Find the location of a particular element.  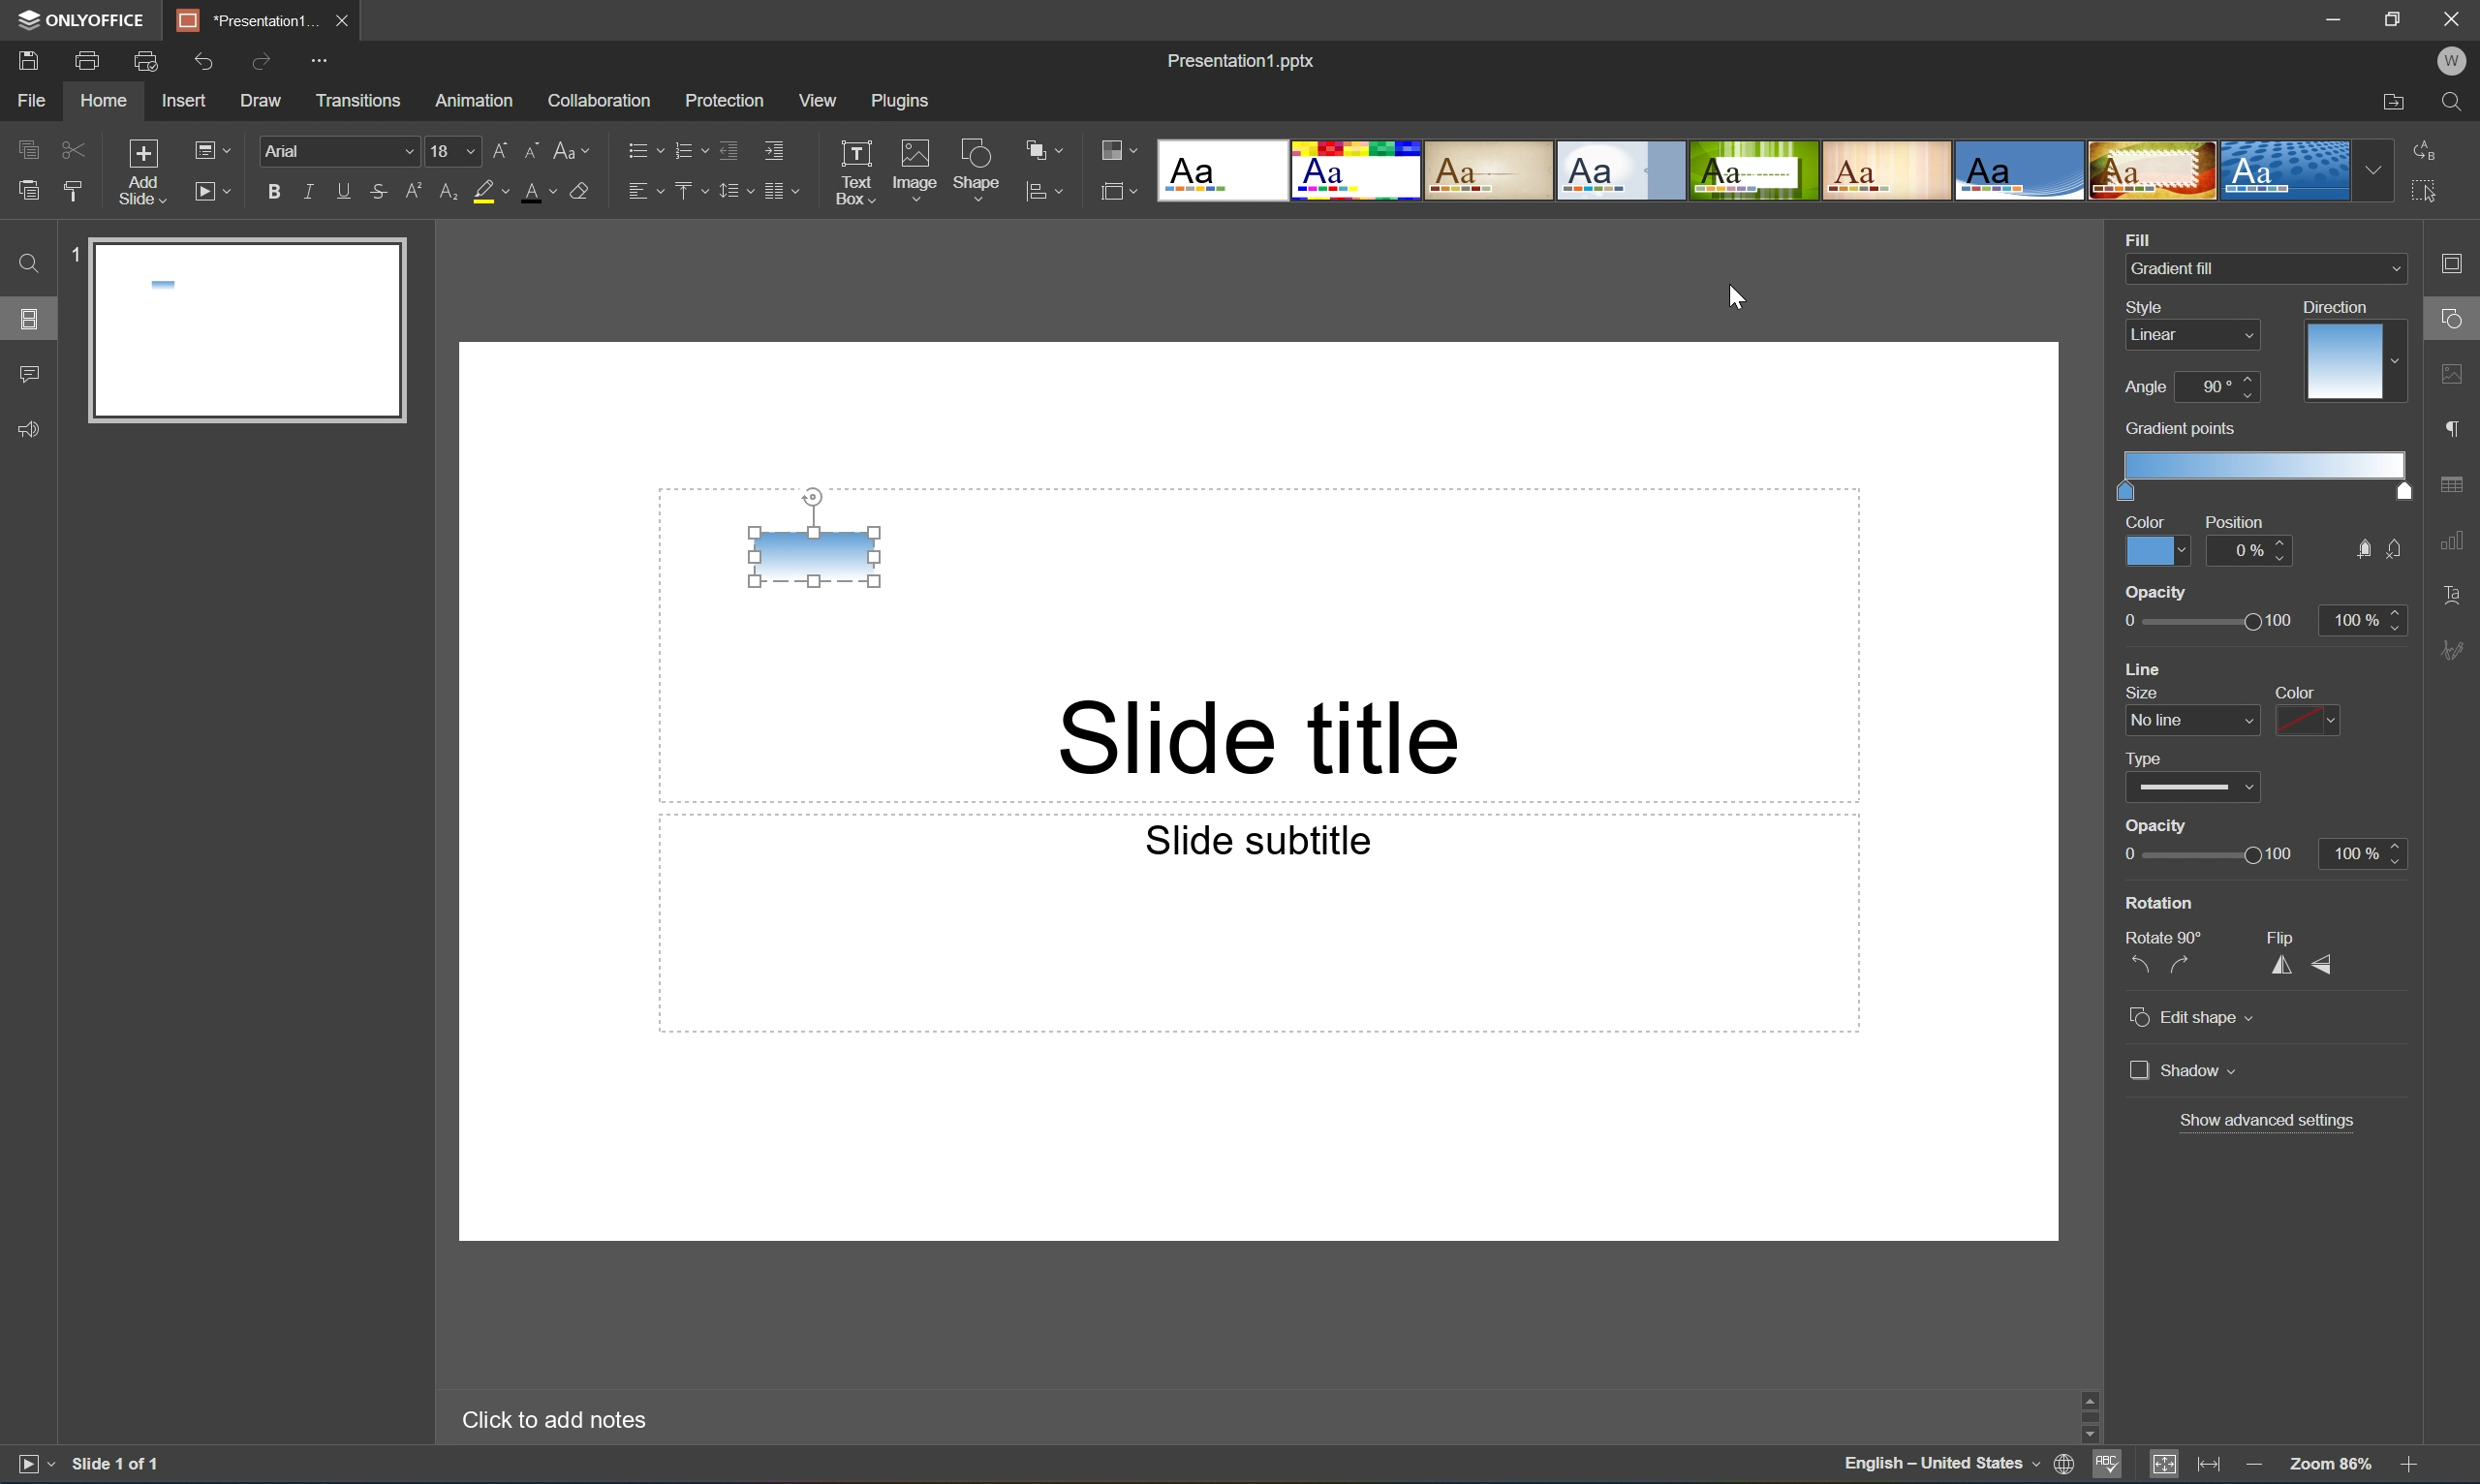

opacity slider is located at coordinates (2198, 621).